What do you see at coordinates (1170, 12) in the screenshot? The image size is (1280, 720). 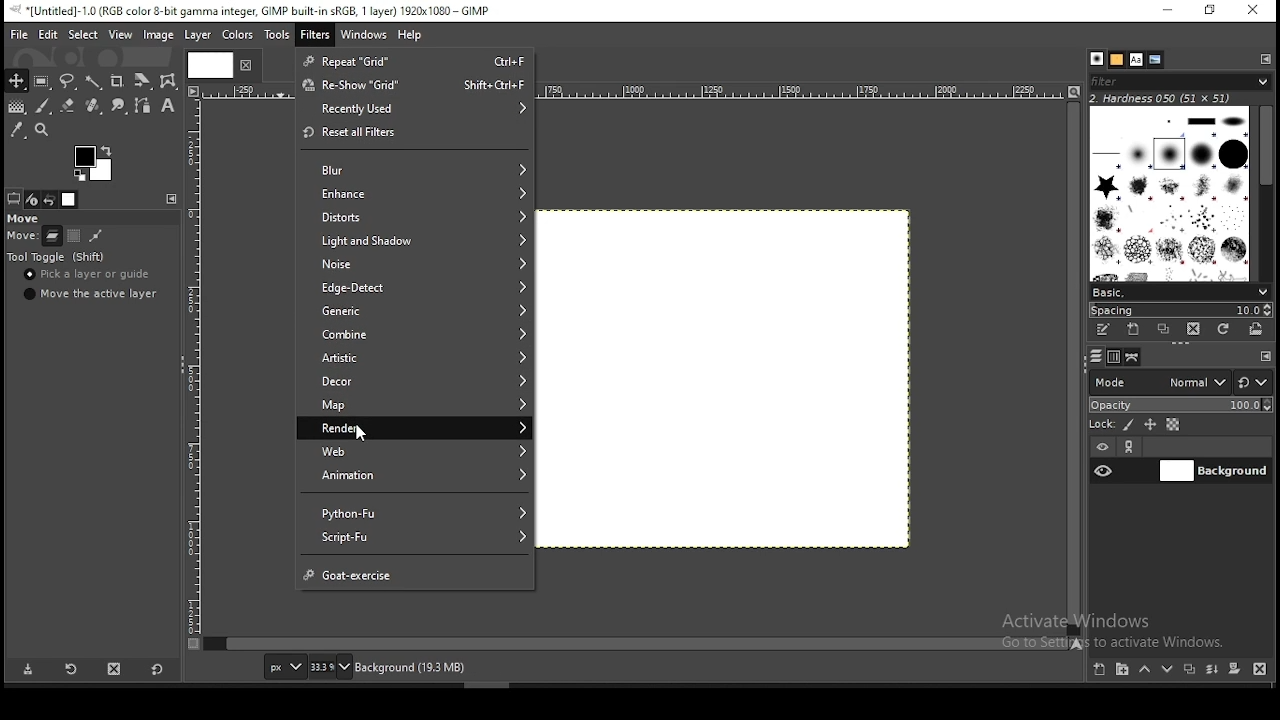 I see `minimize` at bounding box center [1170, 12].